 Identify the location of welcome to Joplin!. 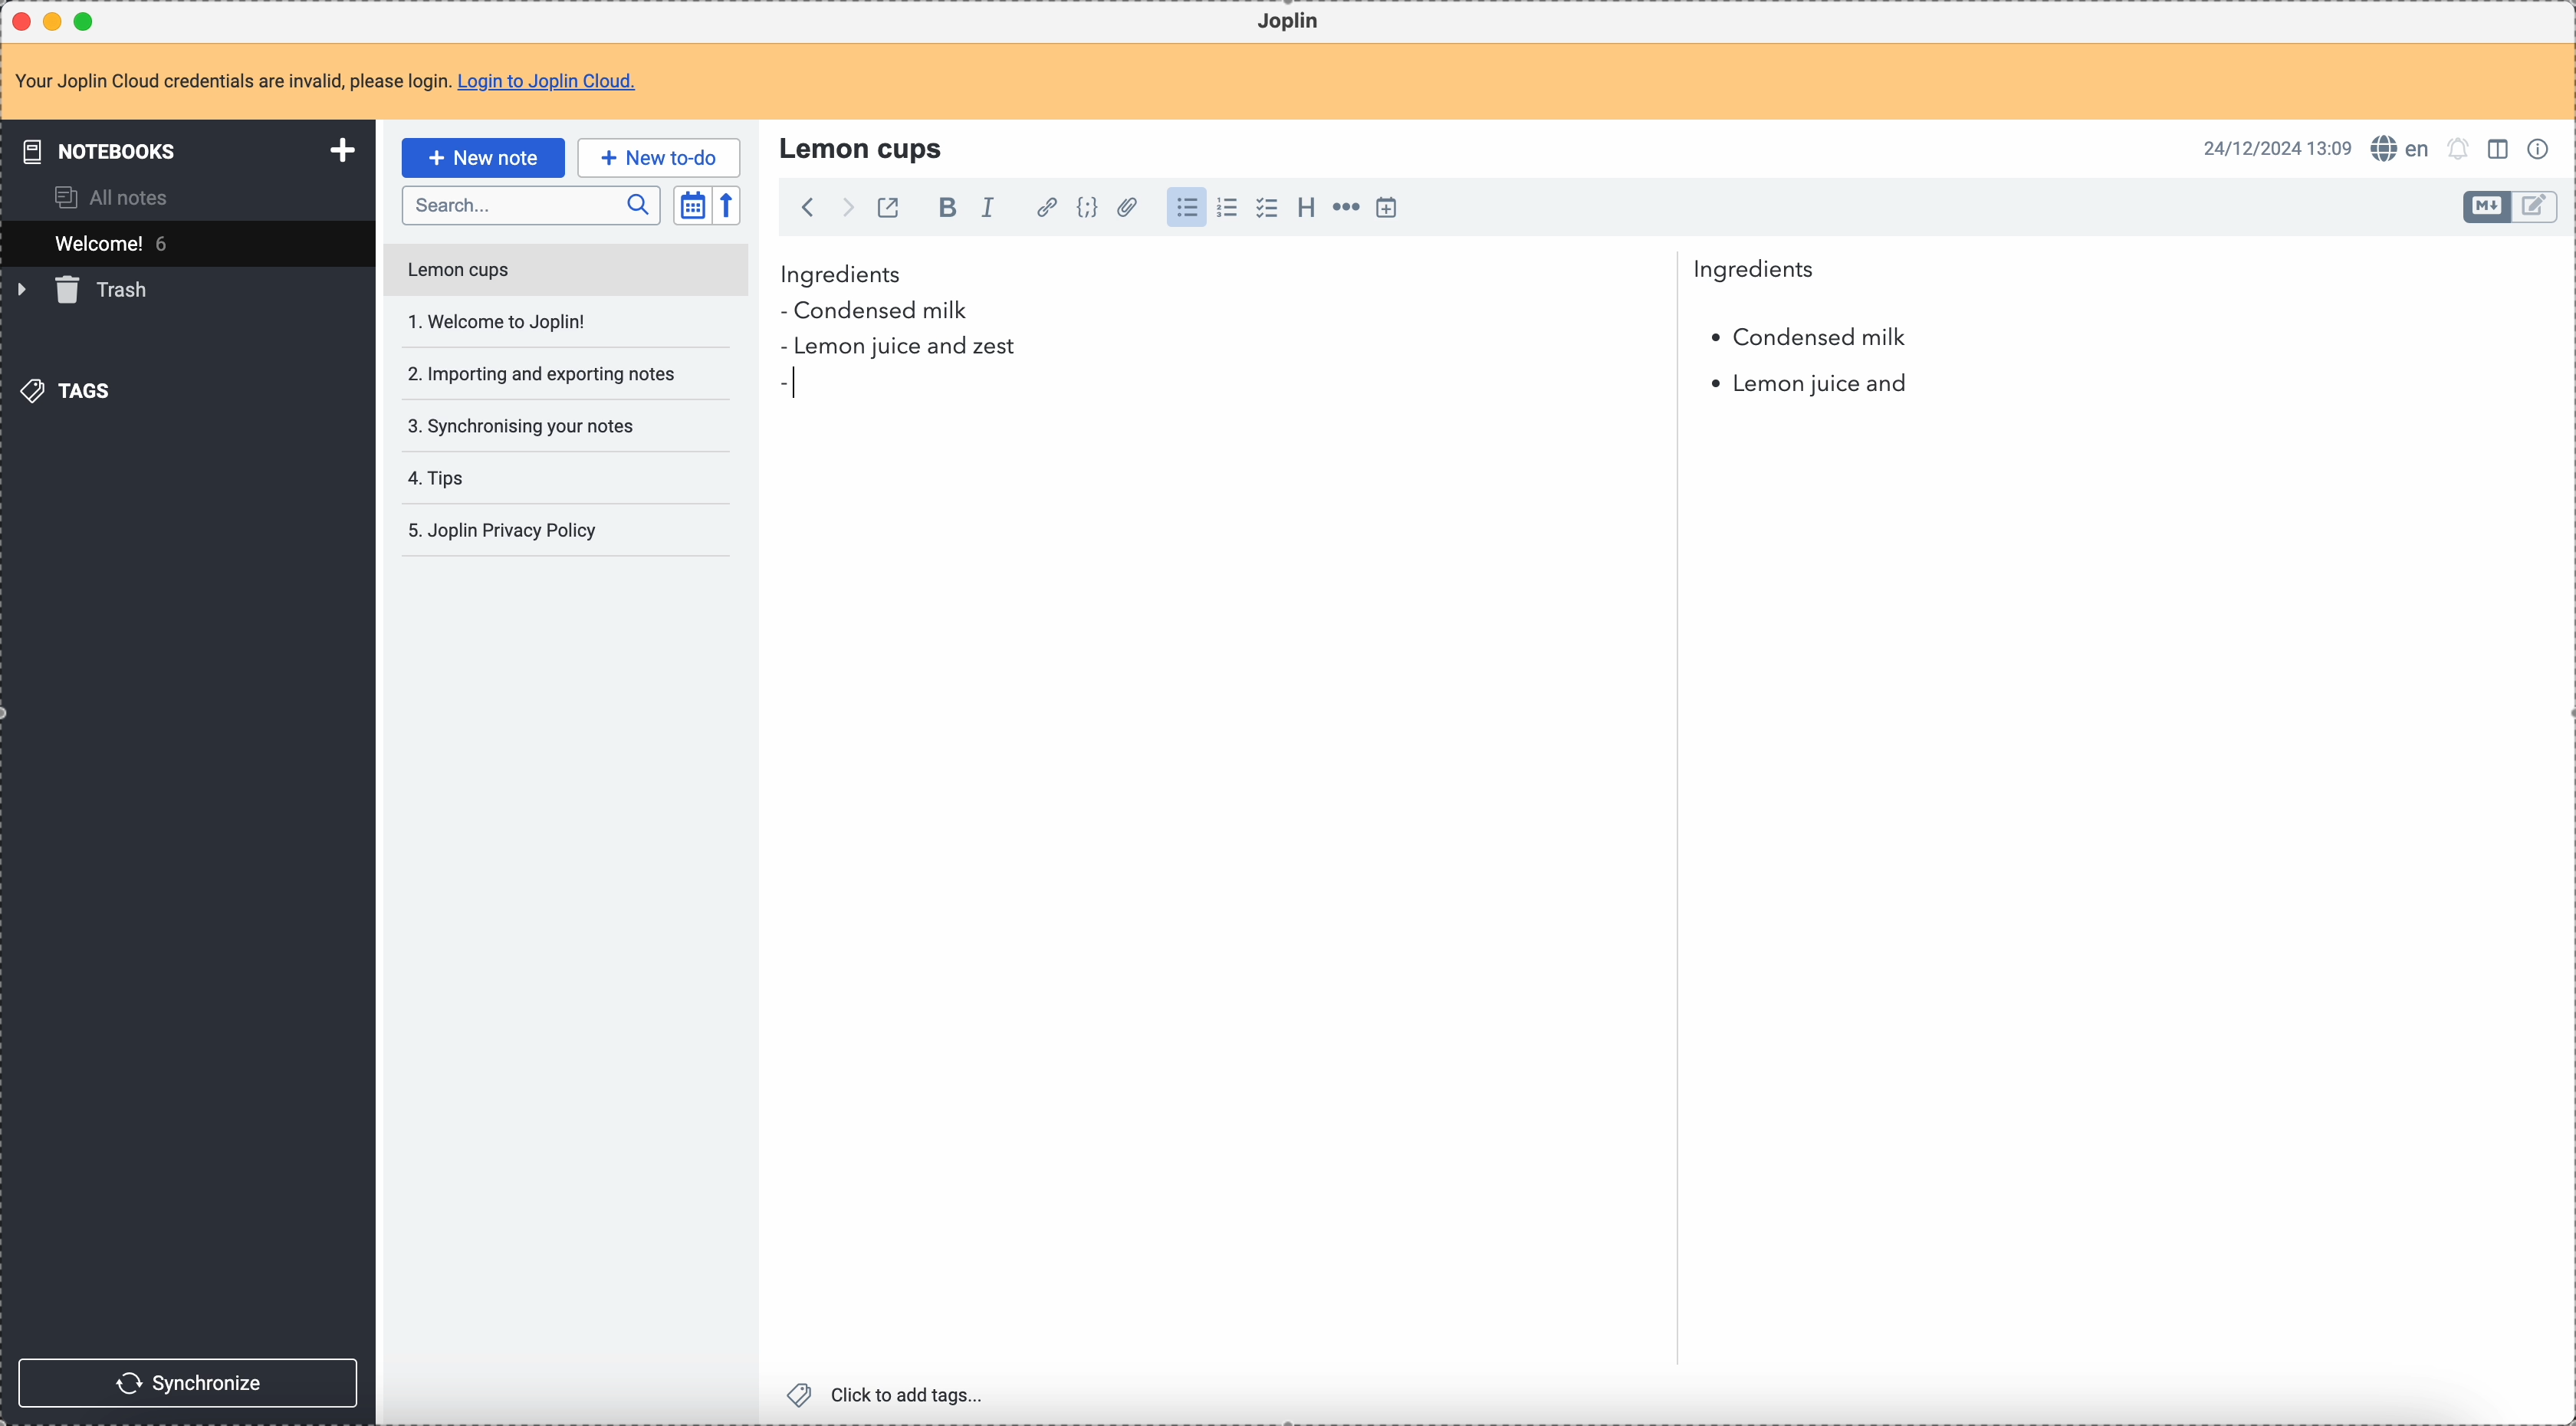
(499, 321).